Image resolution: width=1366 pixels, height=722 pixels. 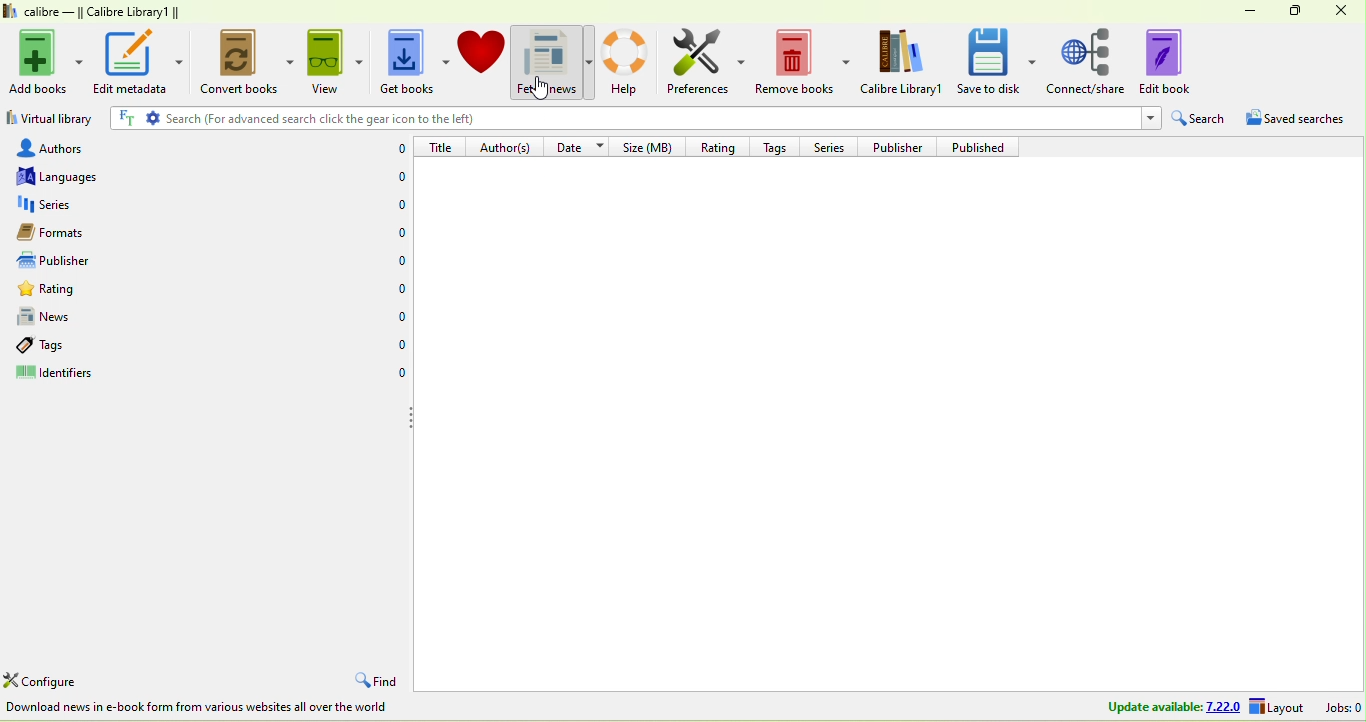 What do you see at coordinates (400, 175) in the screenshot?
I see `0` at bounding box center [400, 175].